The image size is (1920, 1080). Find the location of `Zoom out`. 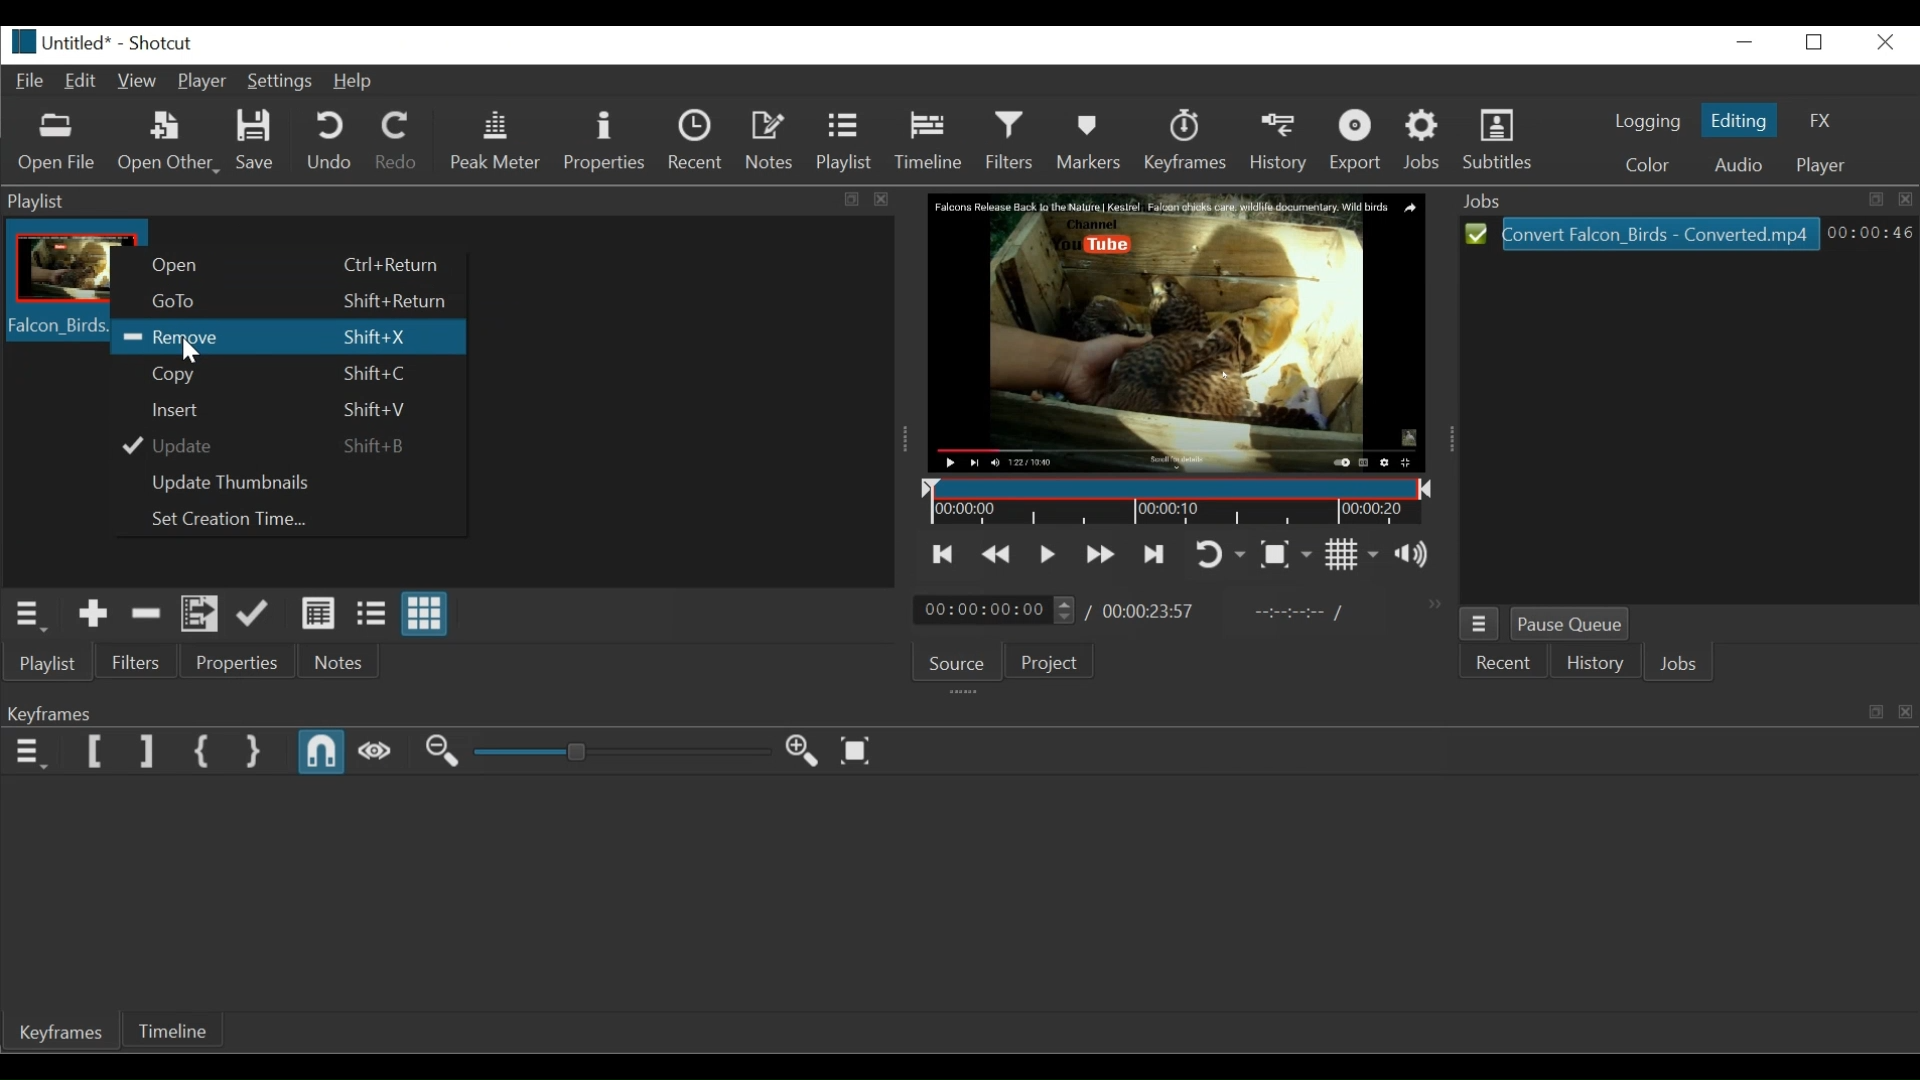

Zoom out is located at coordinates (442, 752).